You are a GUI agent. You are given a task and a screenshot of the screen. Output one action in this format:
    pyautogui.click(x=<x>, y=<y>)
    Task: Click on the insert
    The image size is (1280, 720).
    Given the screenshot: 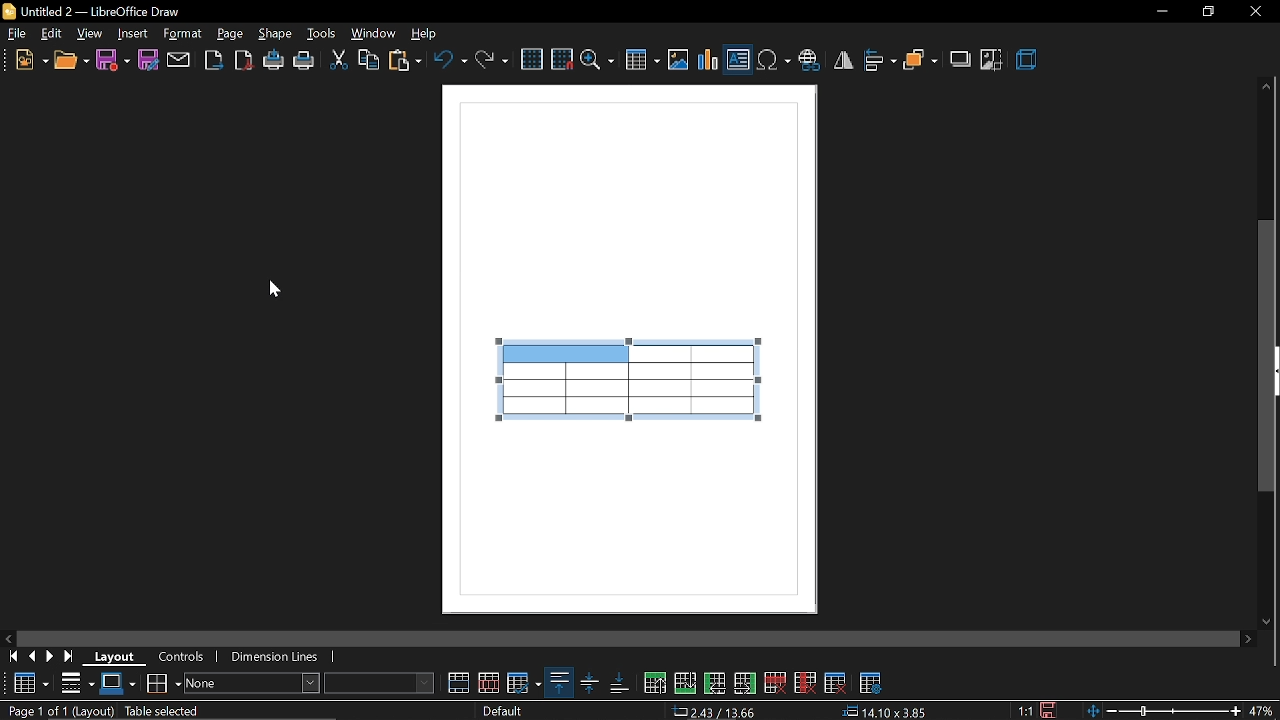 What is the action you would take?
    pyautogui.click(x=134, y=34)
    